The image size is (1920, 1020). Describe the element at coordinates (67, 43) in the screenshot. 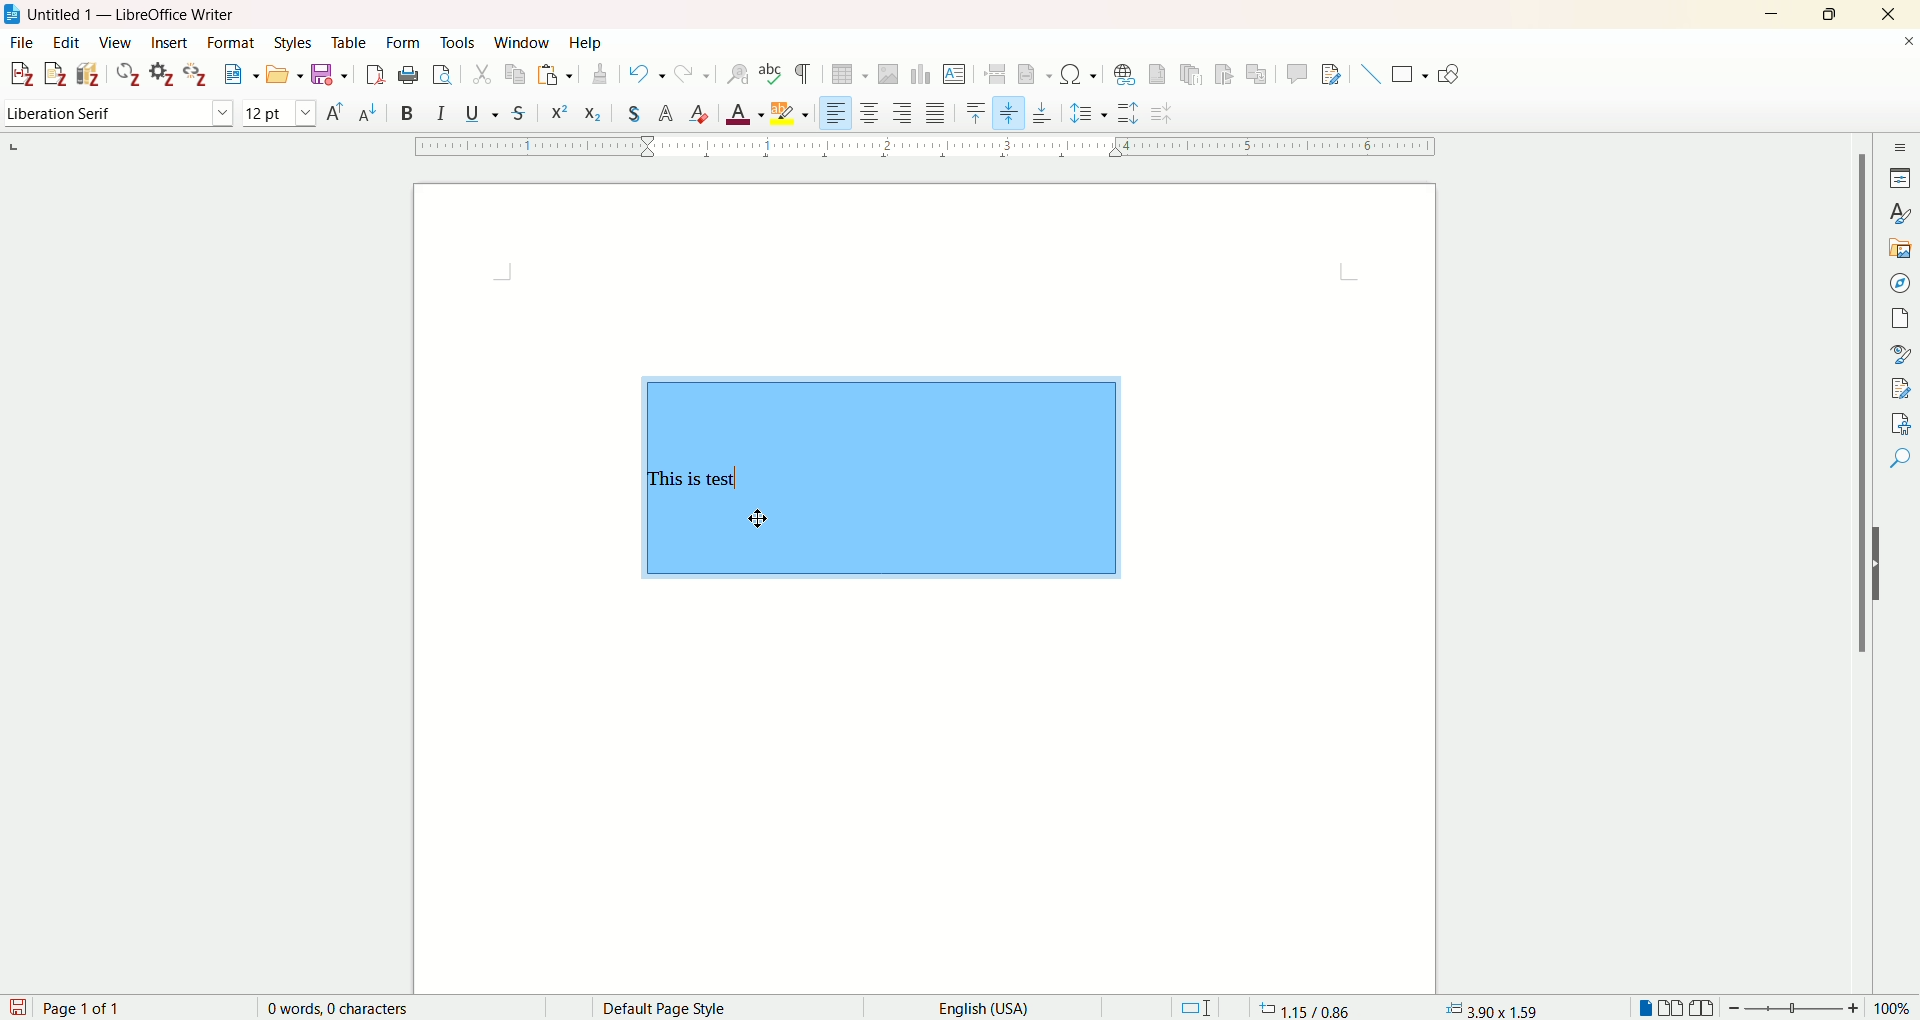

I see `edit` at that location.